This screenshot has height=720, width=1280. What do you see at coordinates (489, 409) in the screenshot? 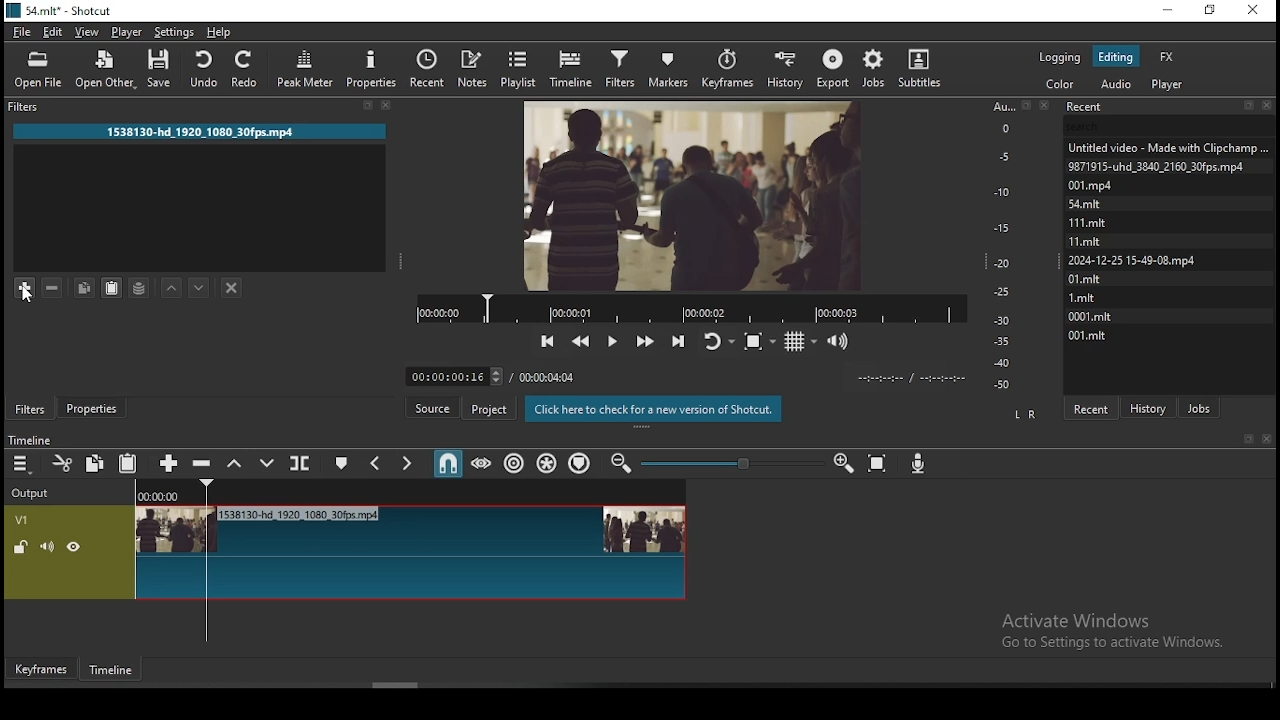
I see `project` at bounding box center [489, 409].